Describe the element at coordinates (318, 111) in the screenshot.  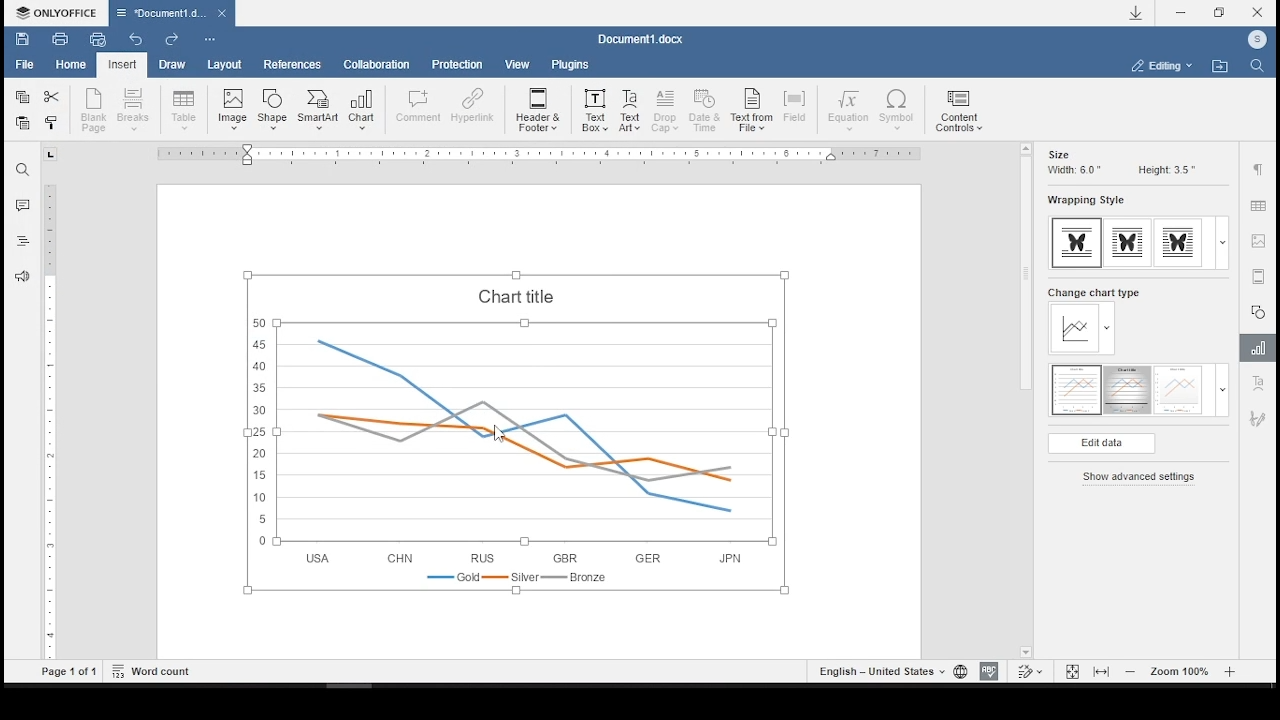
I see `insert smartart` at that location.